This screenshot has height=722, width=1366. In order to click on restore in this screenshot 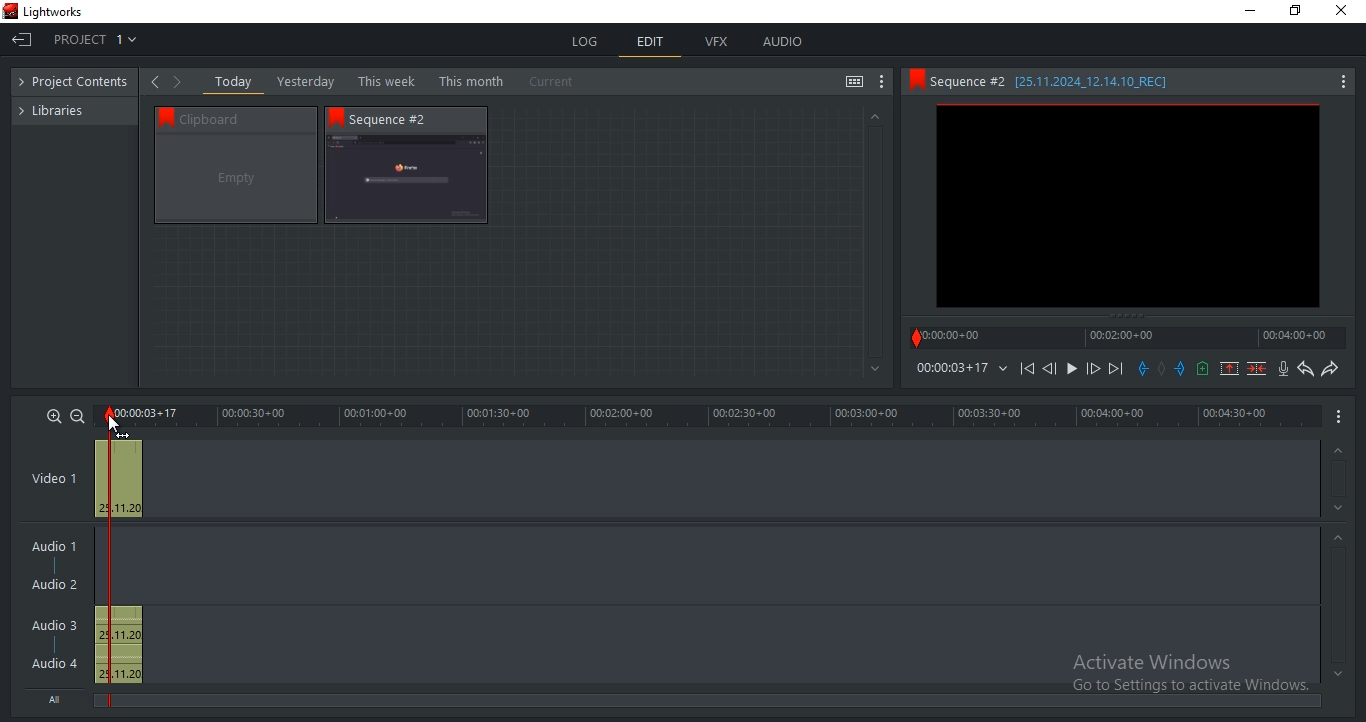, I will do `click(1295, 12)`.